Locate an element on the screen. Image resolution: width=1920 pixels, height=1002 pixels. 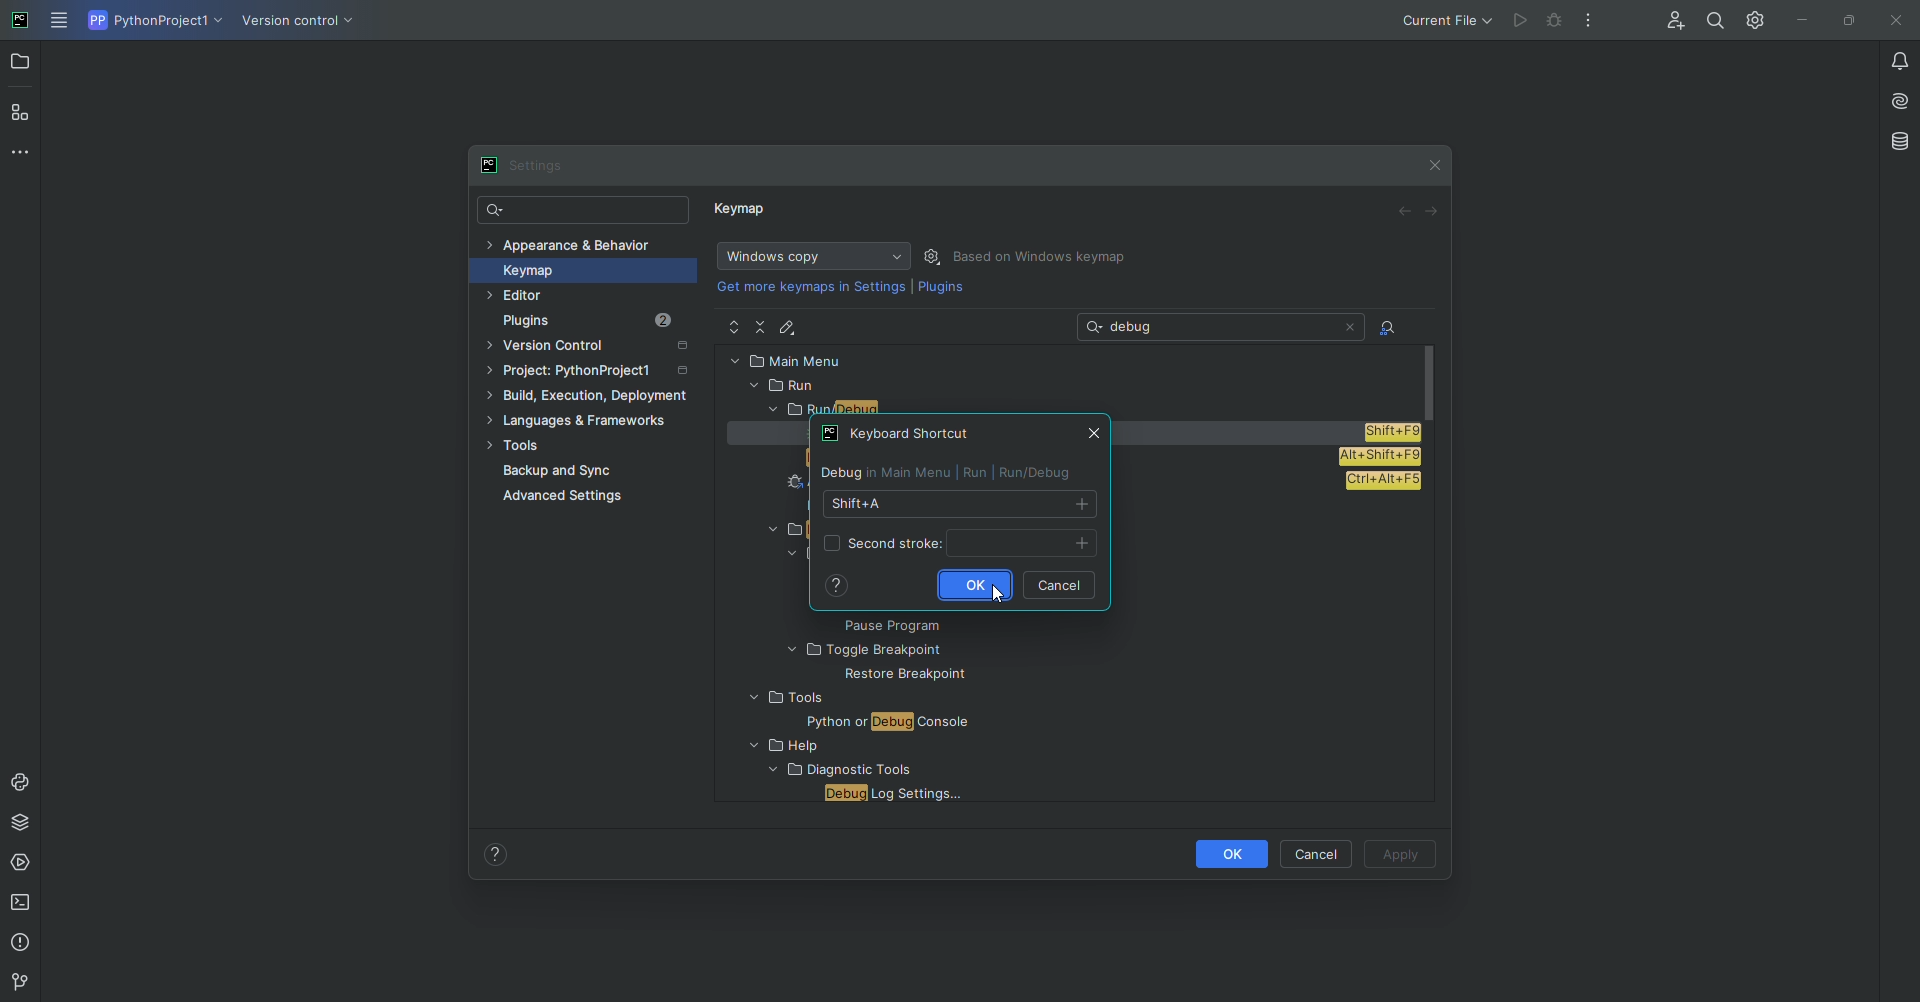
Cannot run the file is located at coordinates (1540, 21).